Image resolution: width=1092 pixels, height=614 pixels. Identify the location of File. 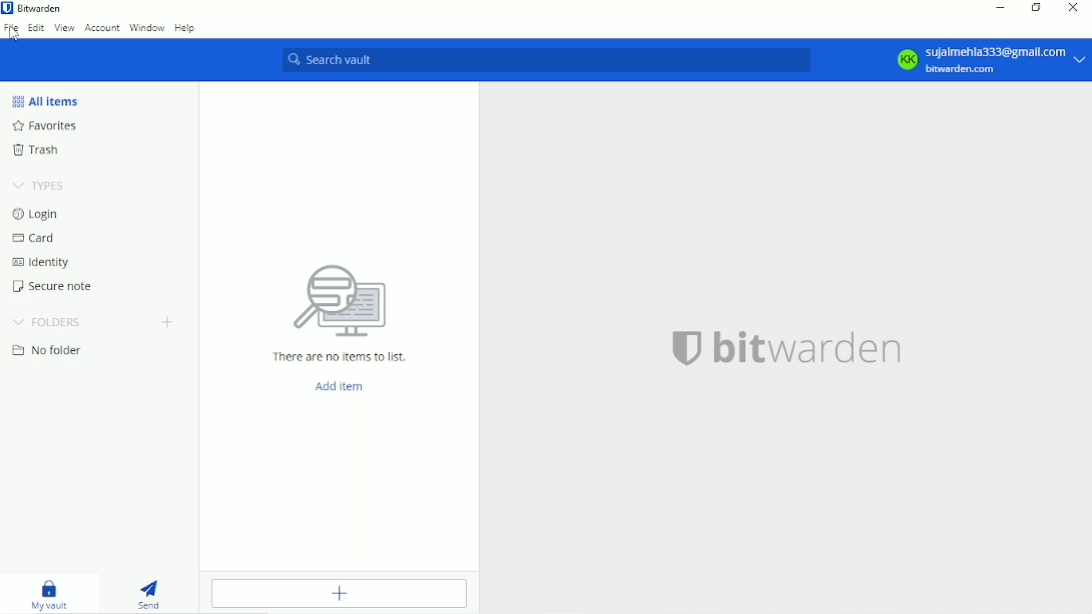
(10, 30).